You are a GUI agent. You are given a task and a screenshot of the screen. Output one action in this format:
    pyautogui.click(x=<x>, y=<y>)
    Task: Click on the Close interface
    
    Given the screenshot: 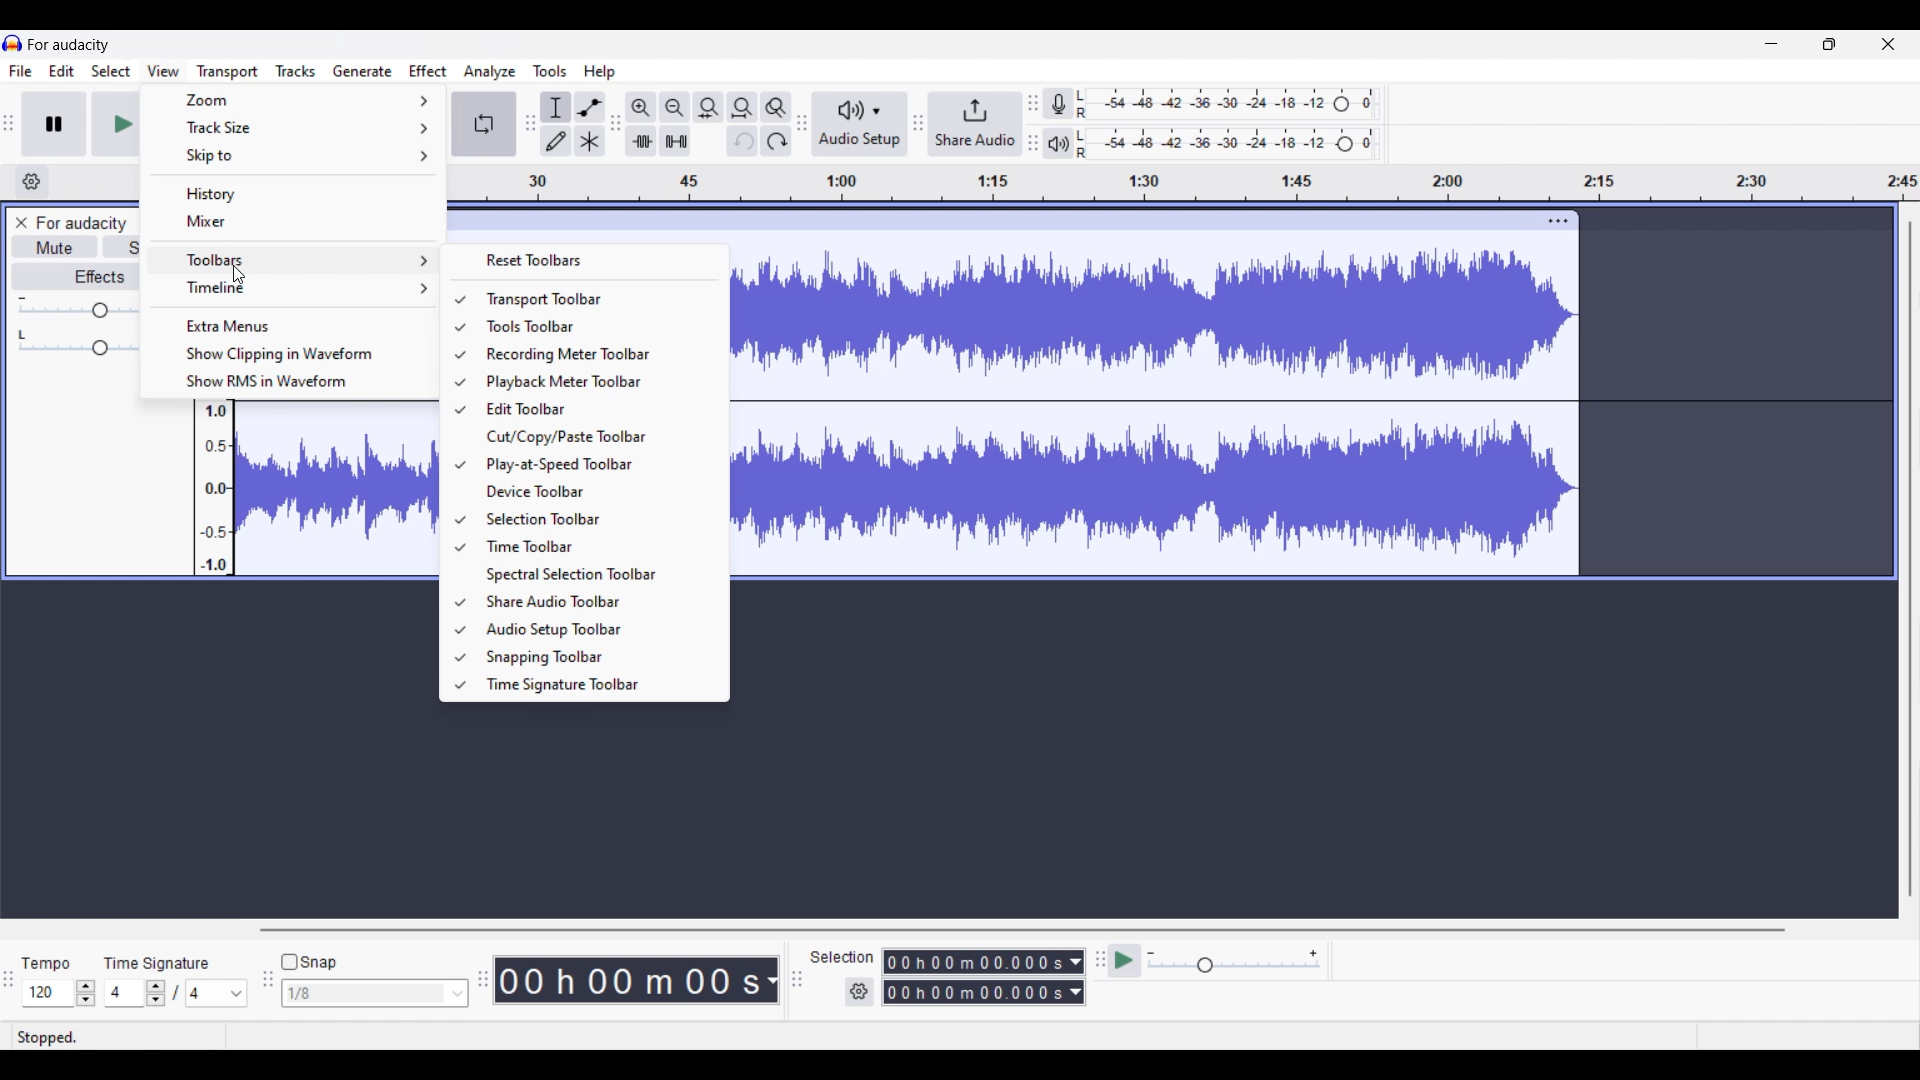 What is the action you would take?
    pyautogui.click(x=1889, y=44)
    